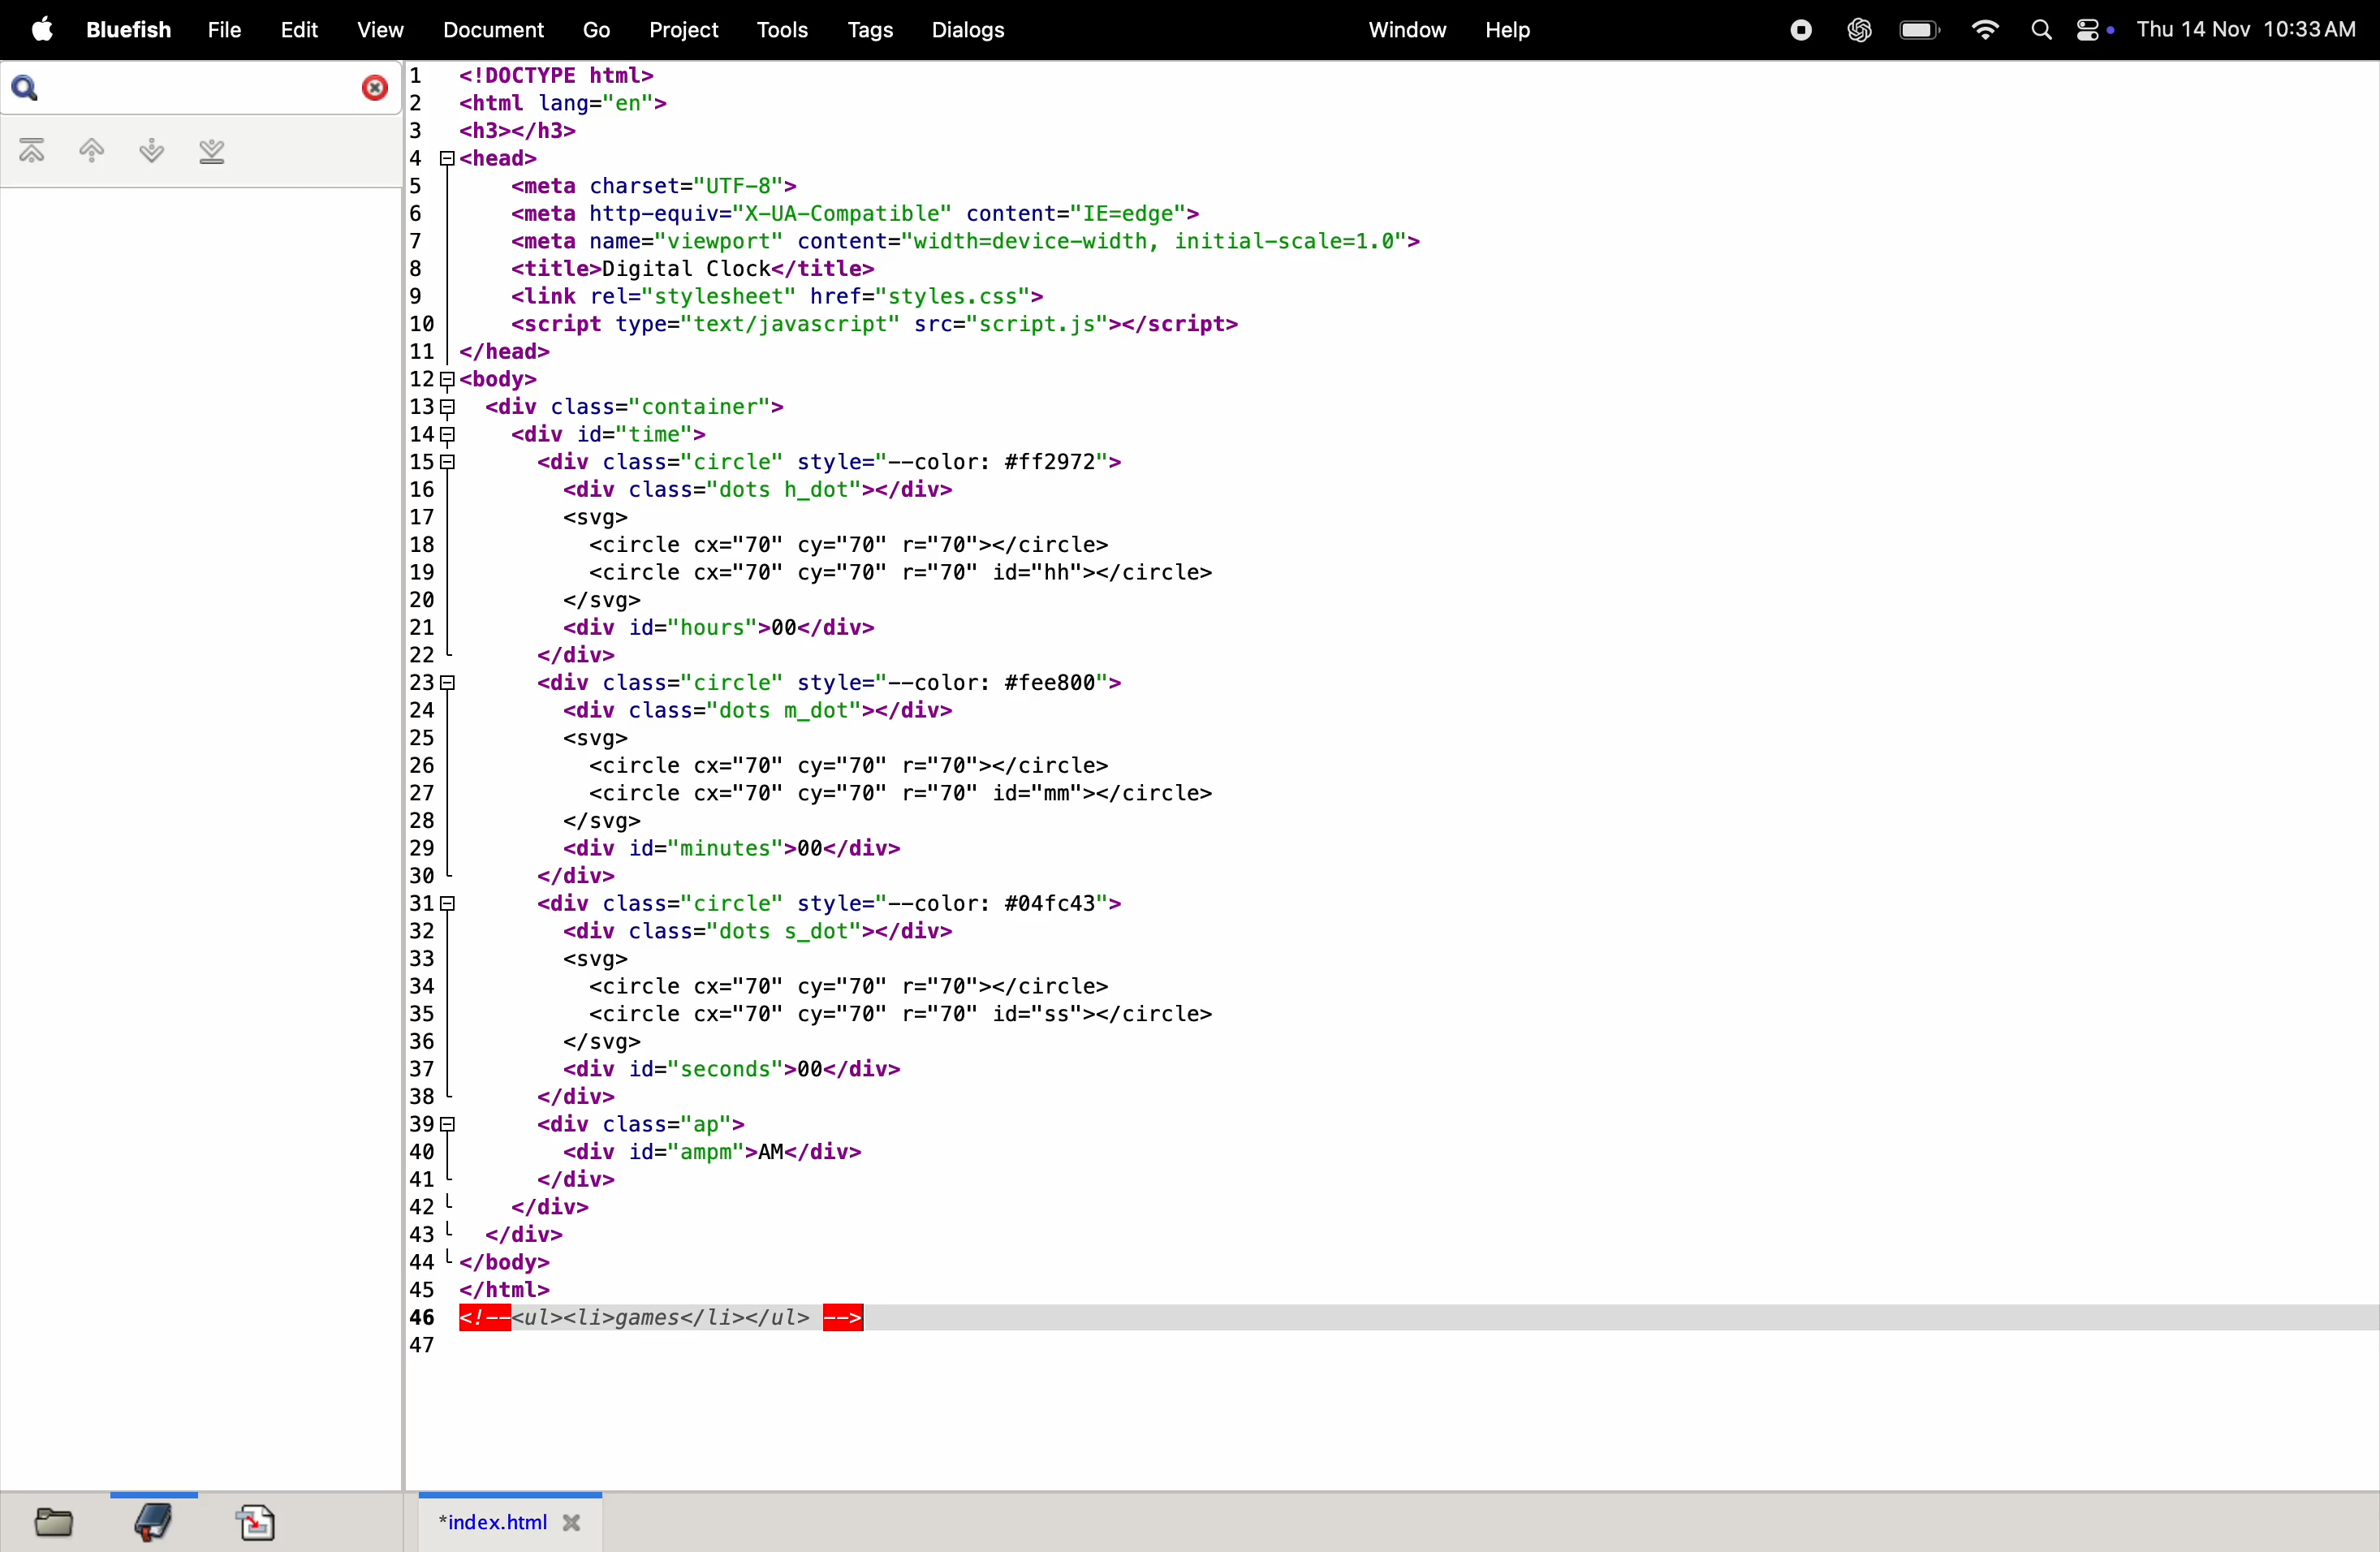  What do you see at coordinates (302, 29) in the screenshot?
I see `Edit` at bounding box center [302, 29].